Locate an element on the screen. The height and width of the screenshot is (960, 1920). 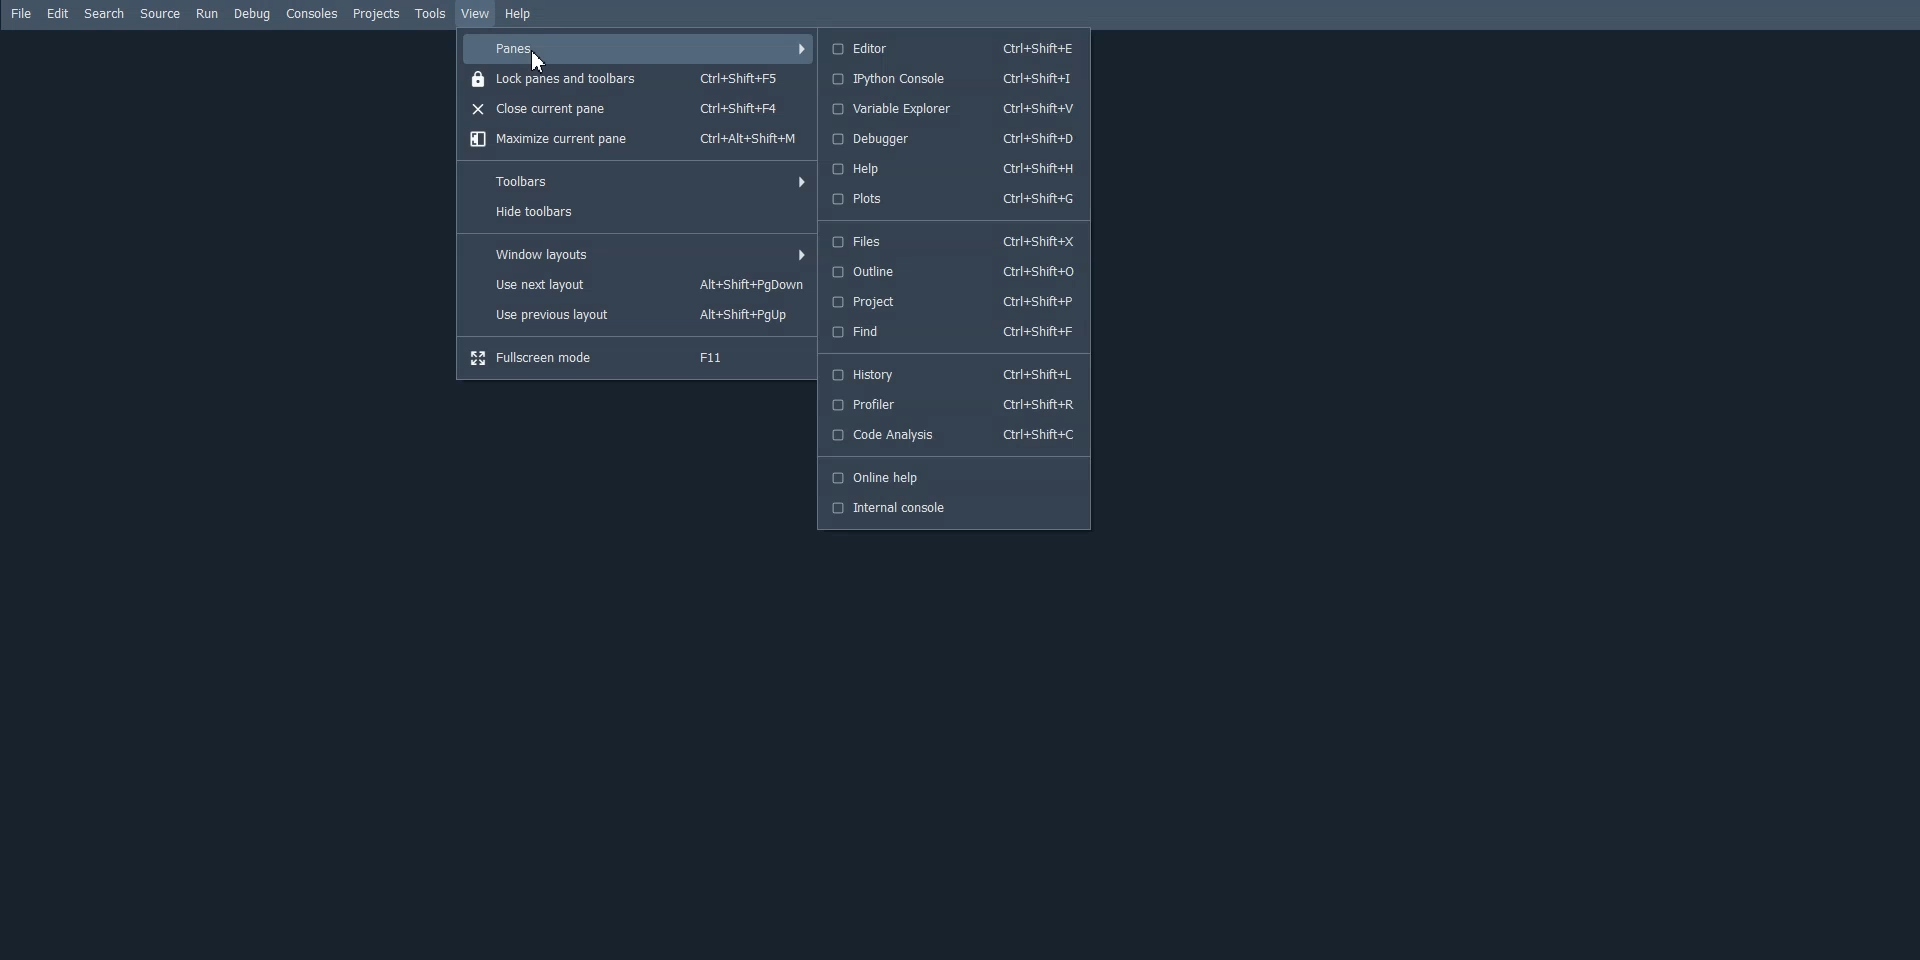
Debugger is located at coordinates (951, 138).